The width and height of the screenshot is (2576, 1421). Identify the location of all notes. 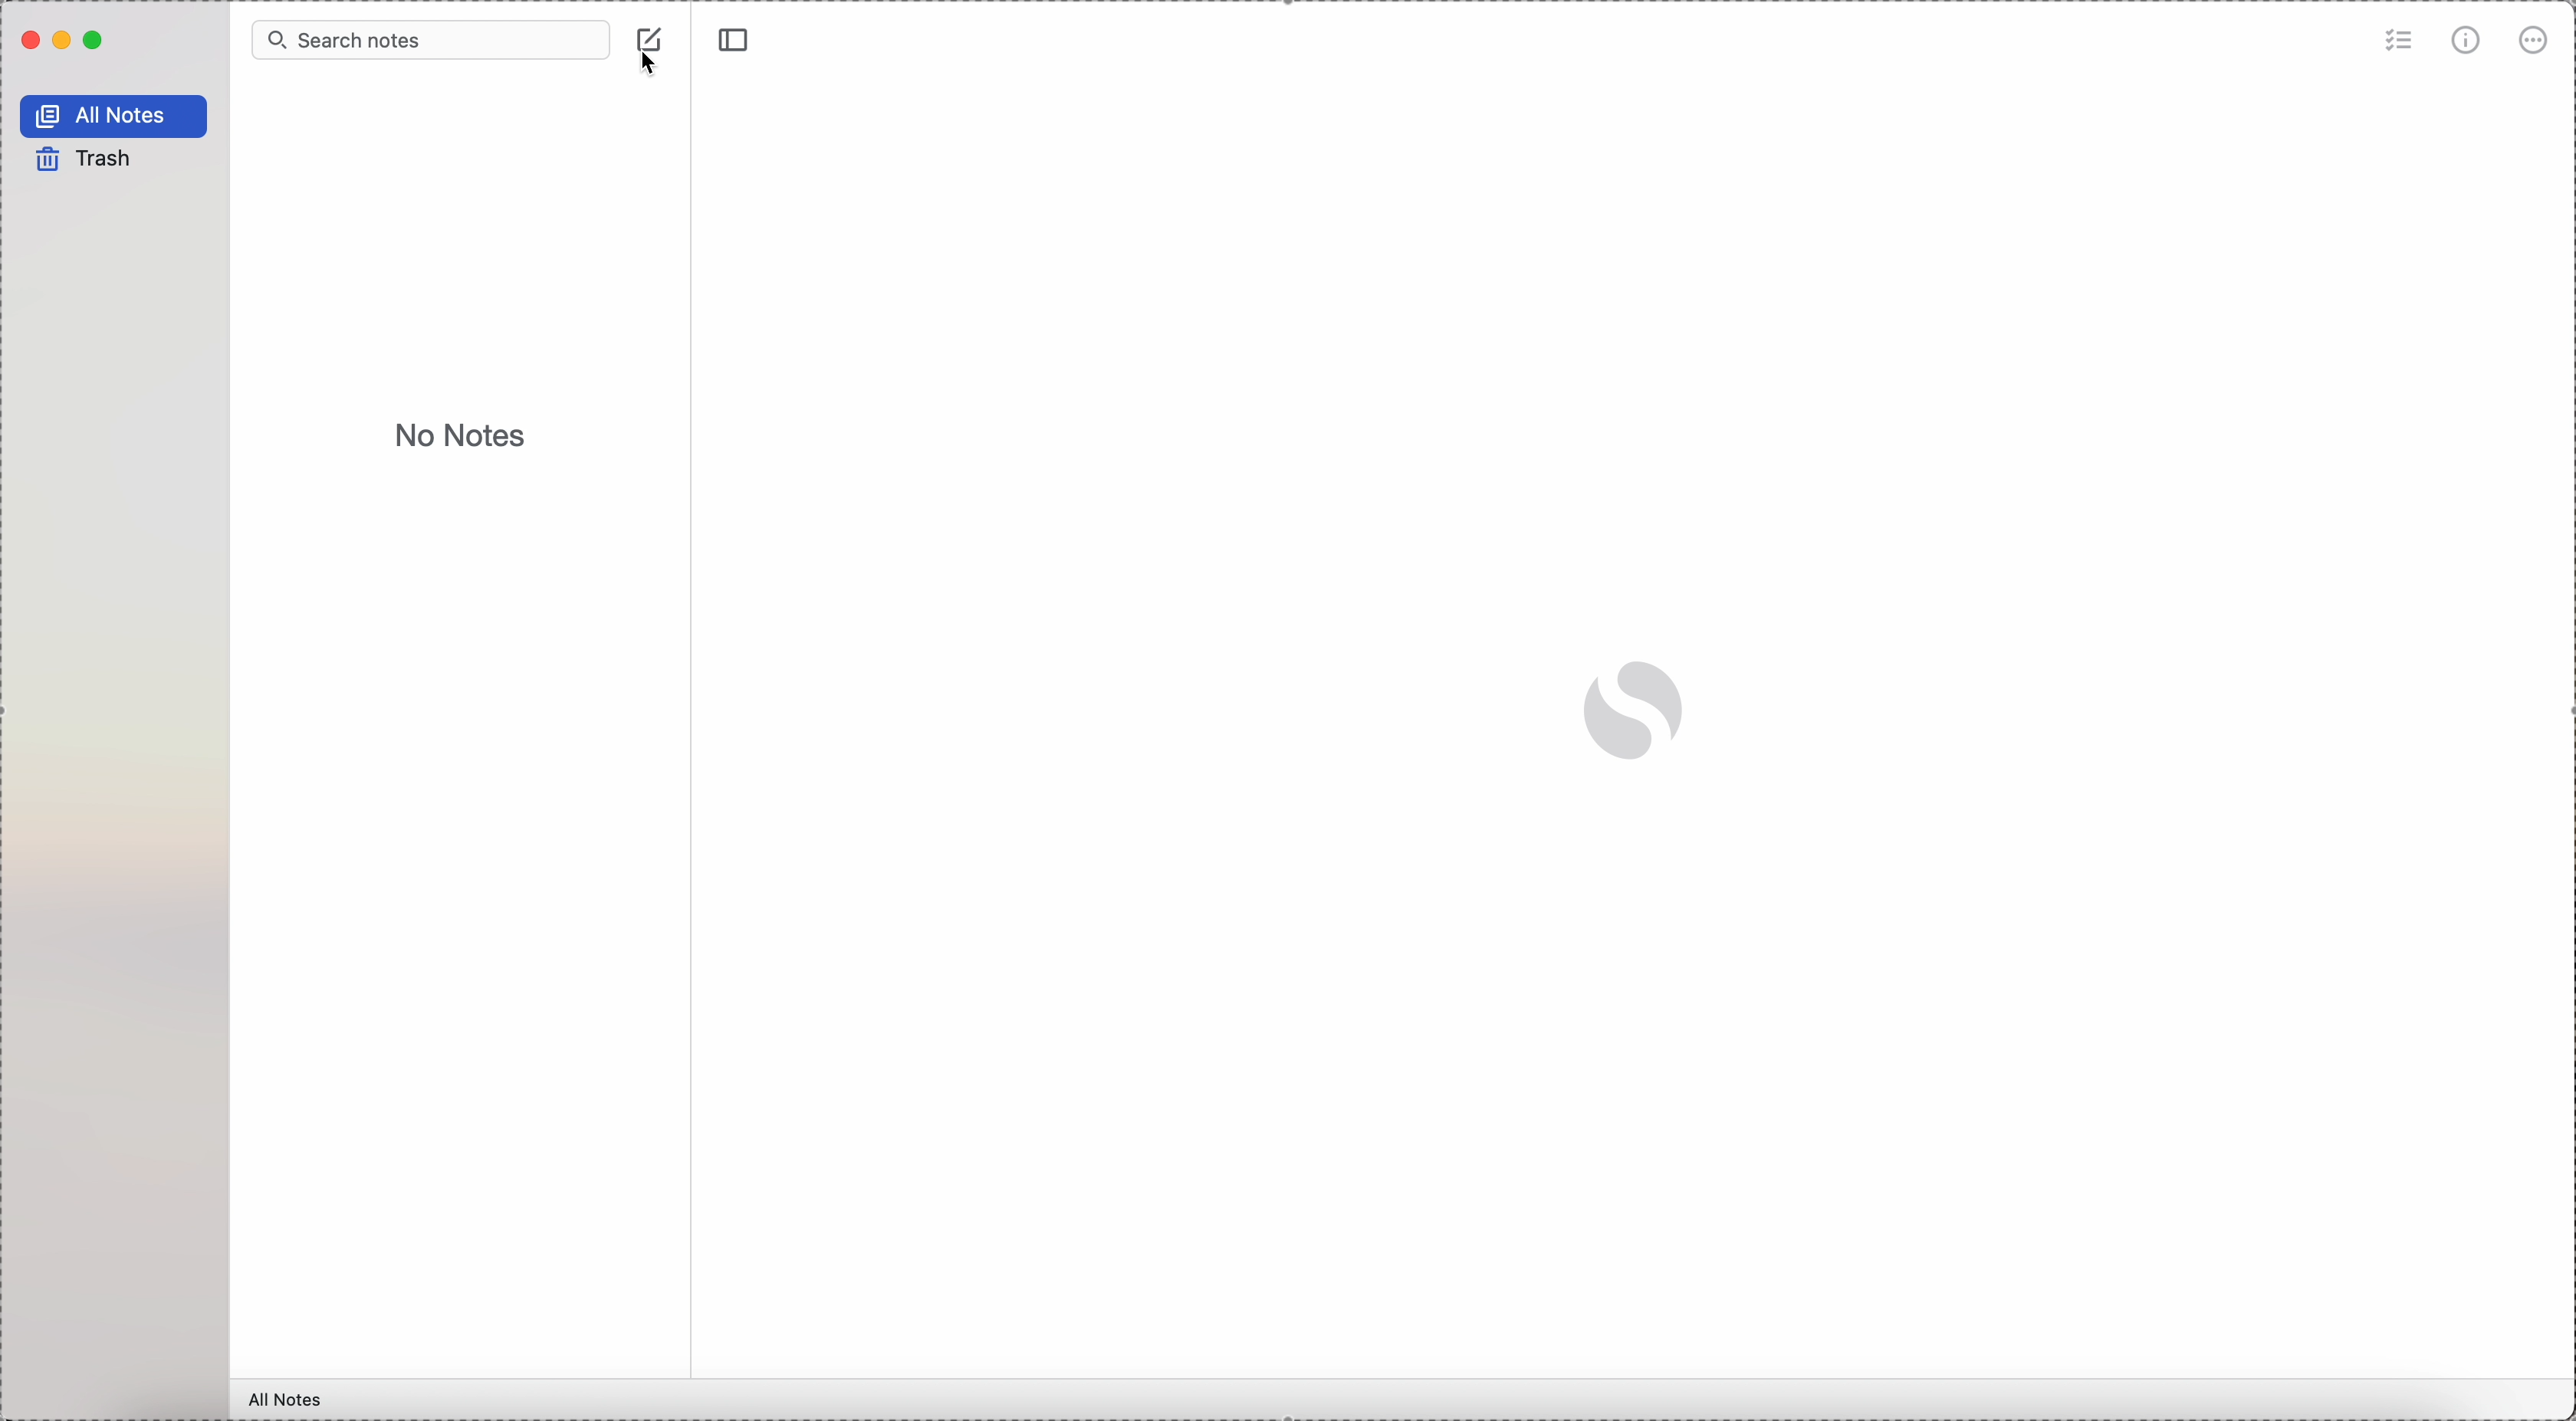
(290, 1400).